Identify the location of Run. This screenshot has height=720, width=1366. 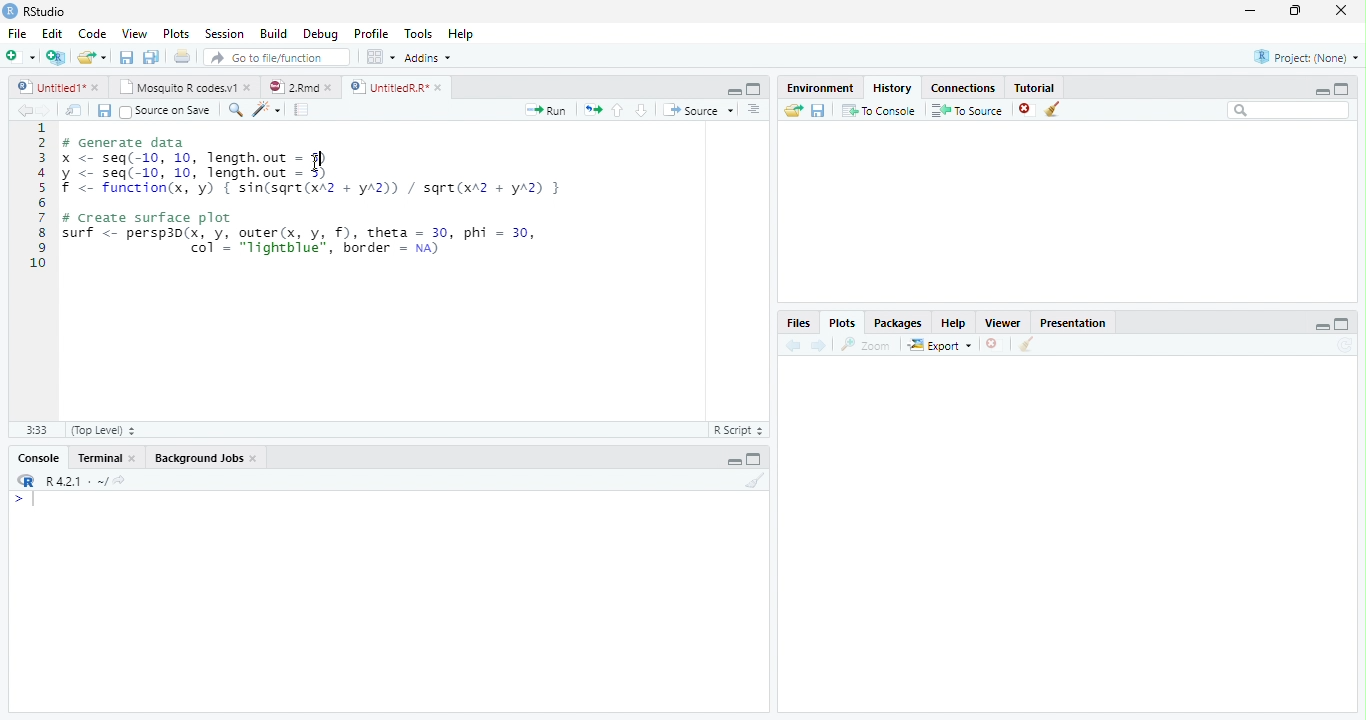
(544, 110).